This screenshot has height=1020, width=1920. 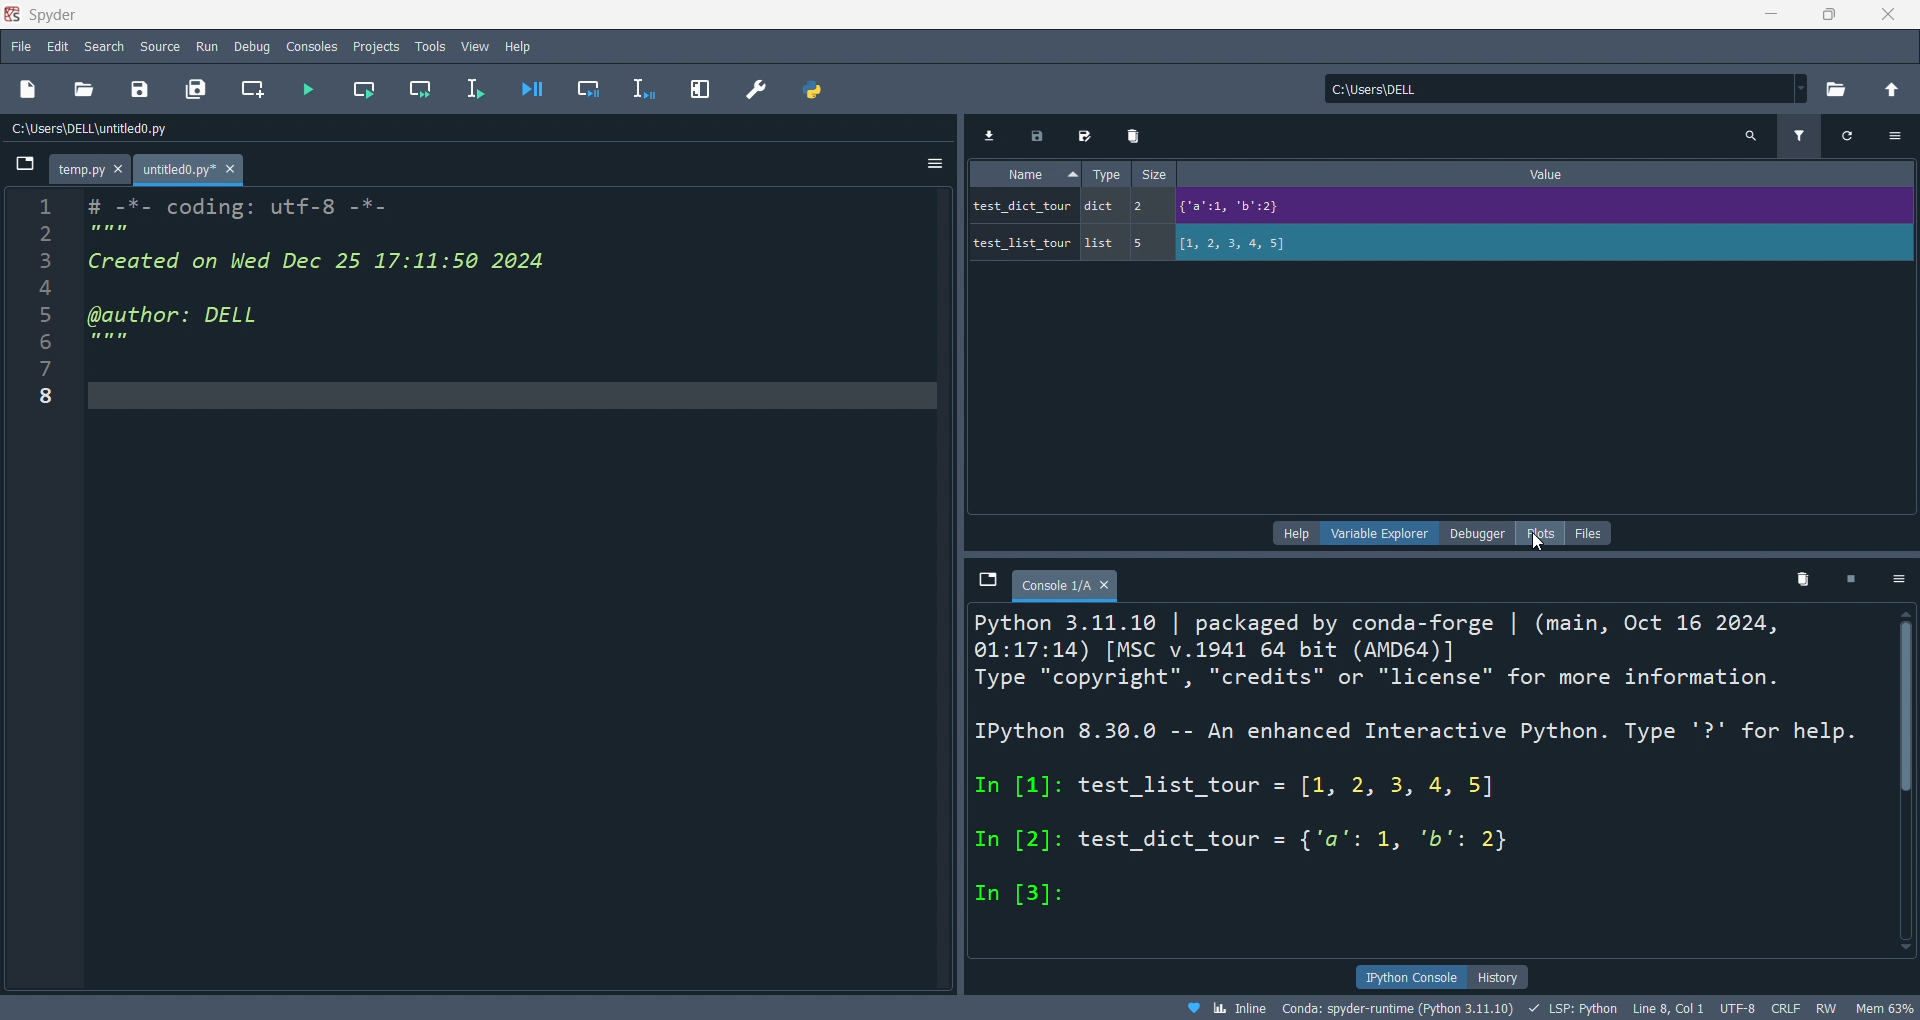 What do you see at coordinates (107, 47) in the screenshot?
I see `search` at bounding box center [107, 47].